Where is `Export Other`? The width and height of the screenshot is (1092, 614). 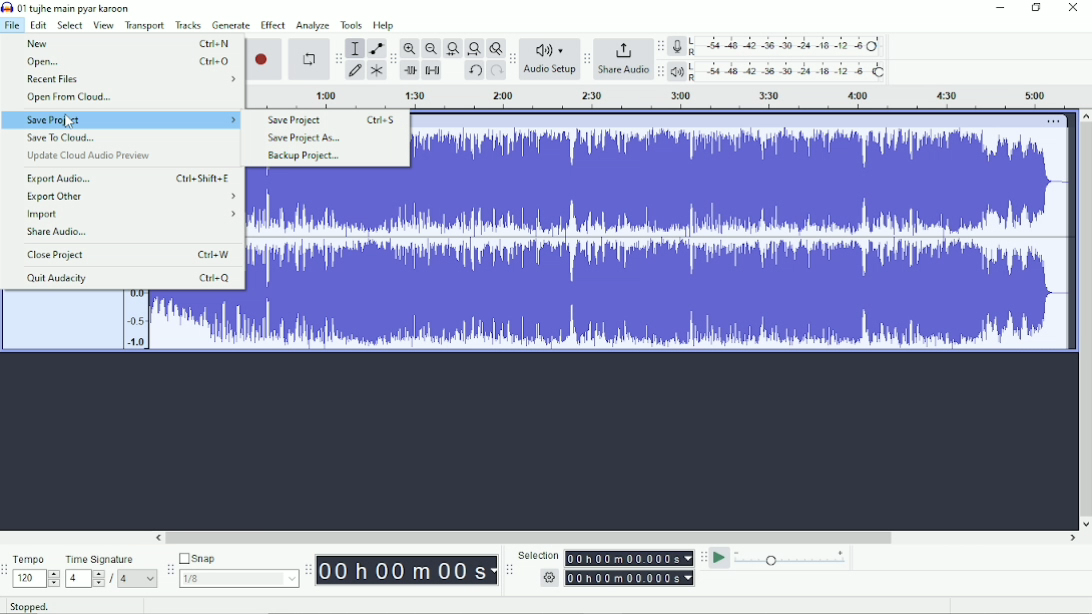 Export Other is located at coordinates (131, 197).